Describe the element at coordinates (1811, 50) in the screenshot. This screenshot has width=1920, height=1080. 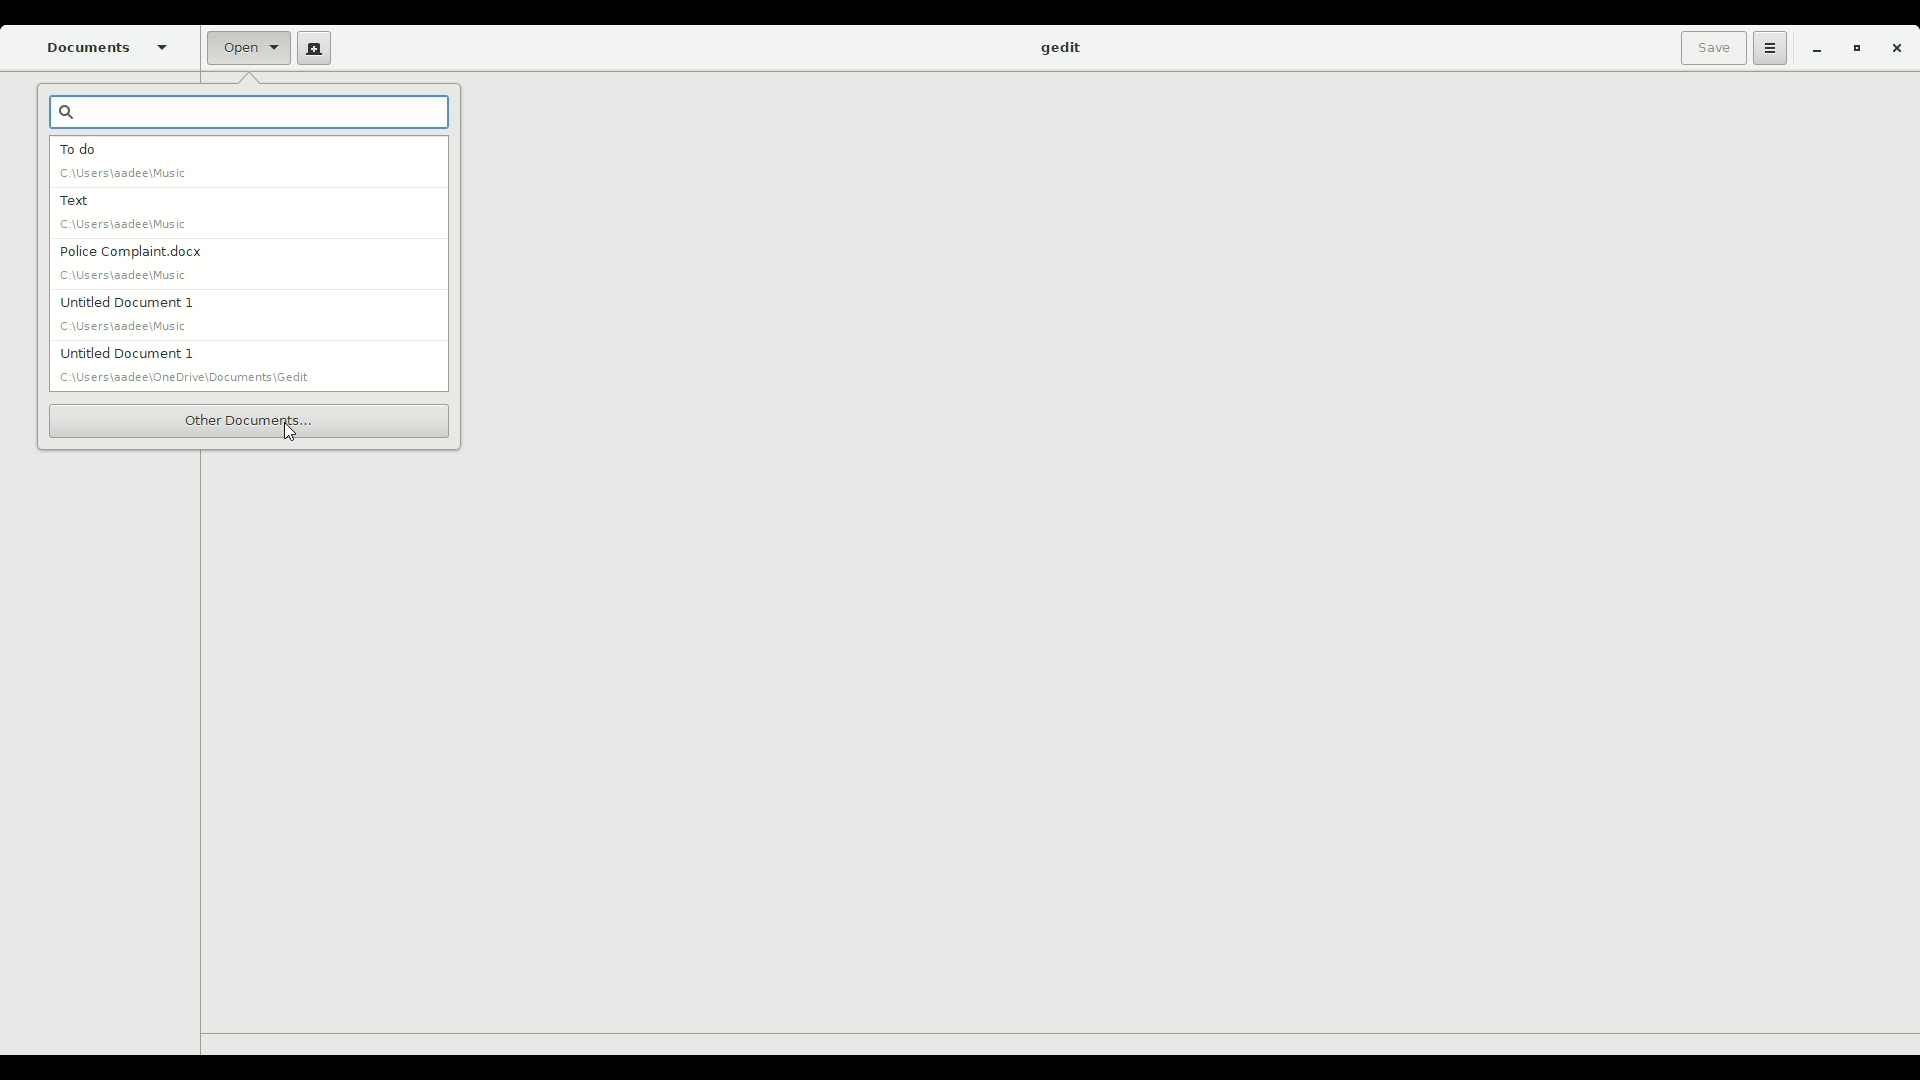
I see `Minimize` at that location.